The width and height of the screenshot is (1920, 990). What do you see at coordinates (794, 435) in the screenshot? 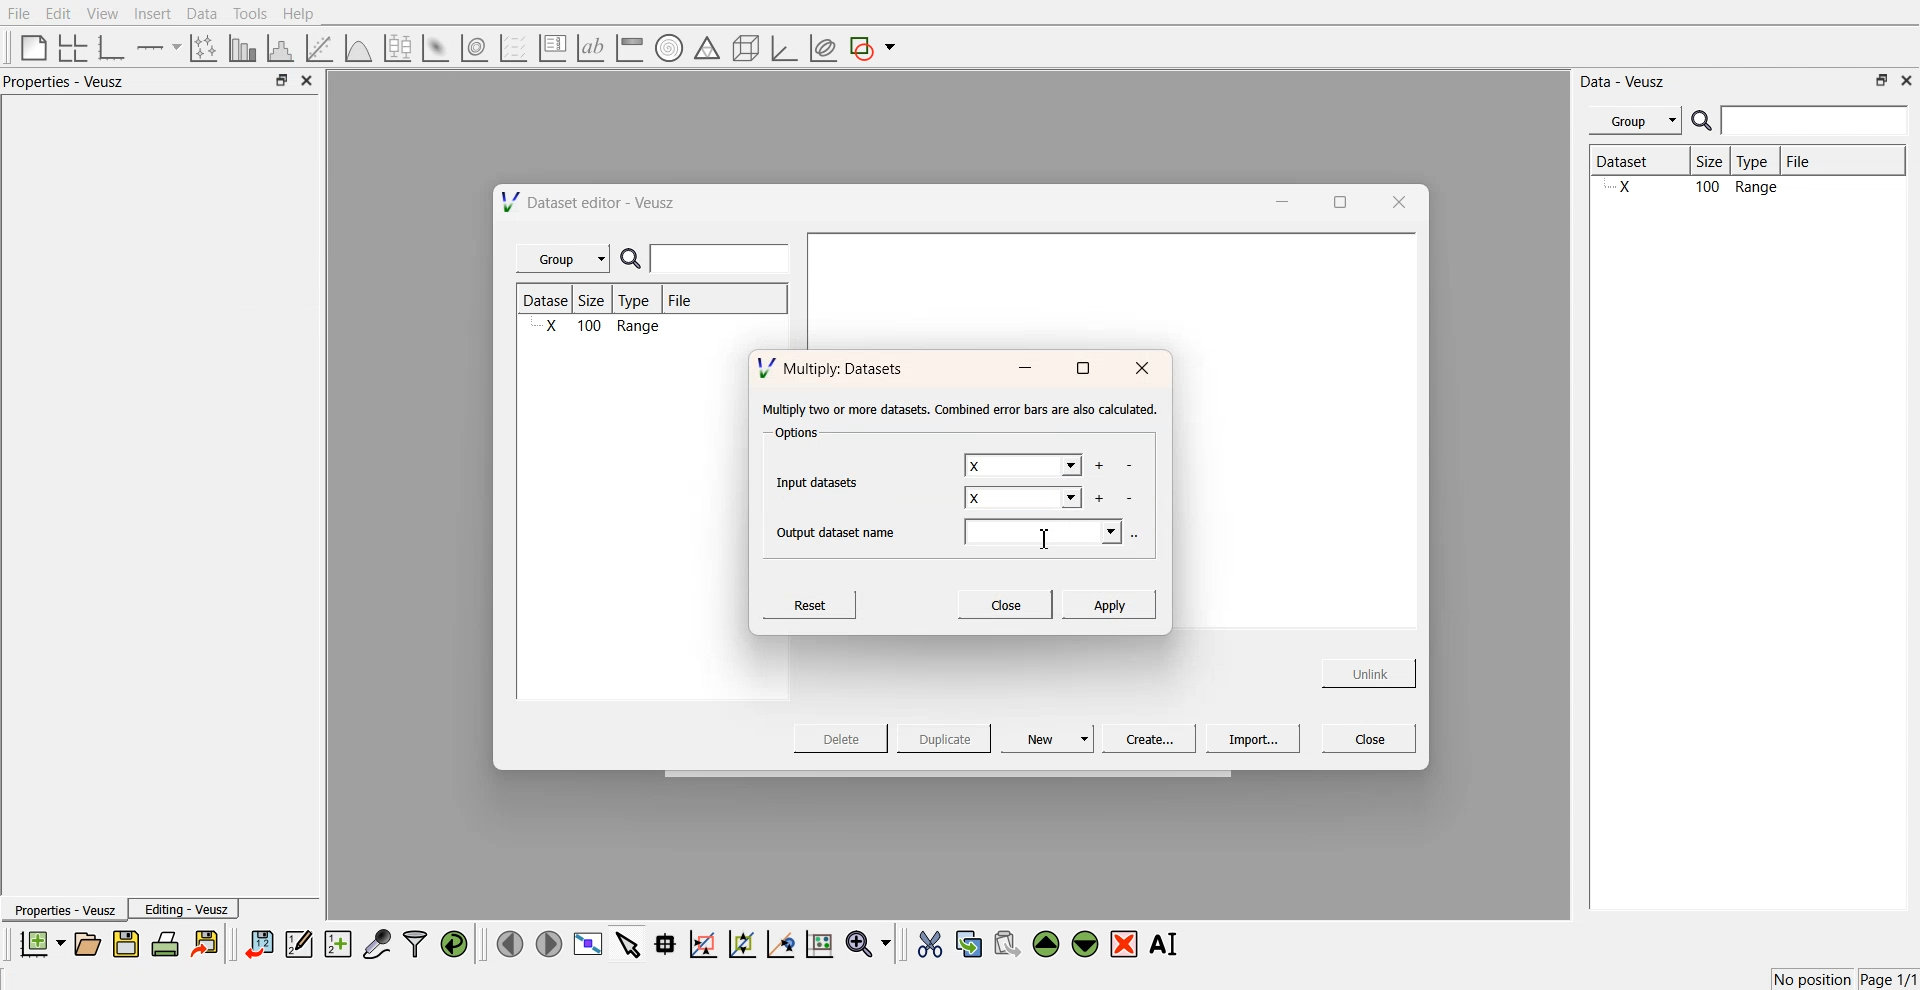
I see `Options` at bounding box center [794, 435].